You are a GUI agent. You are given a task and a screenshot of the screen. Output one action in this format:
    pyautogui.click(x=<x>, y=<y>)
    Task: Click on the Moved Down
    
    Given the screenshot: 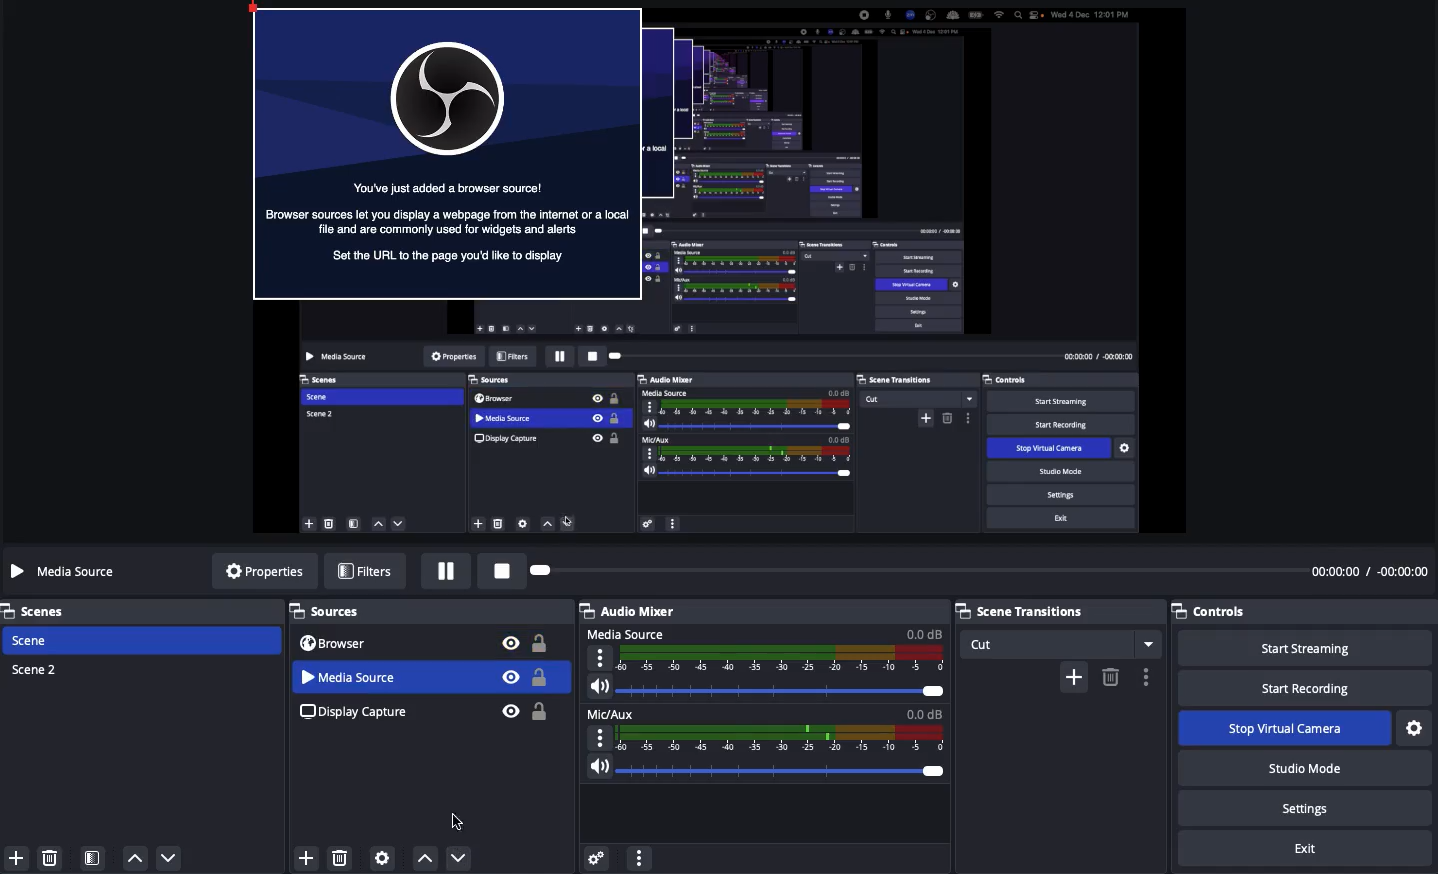 What is the action you would take?
    pyautogui.click(x=392, y=676)
    